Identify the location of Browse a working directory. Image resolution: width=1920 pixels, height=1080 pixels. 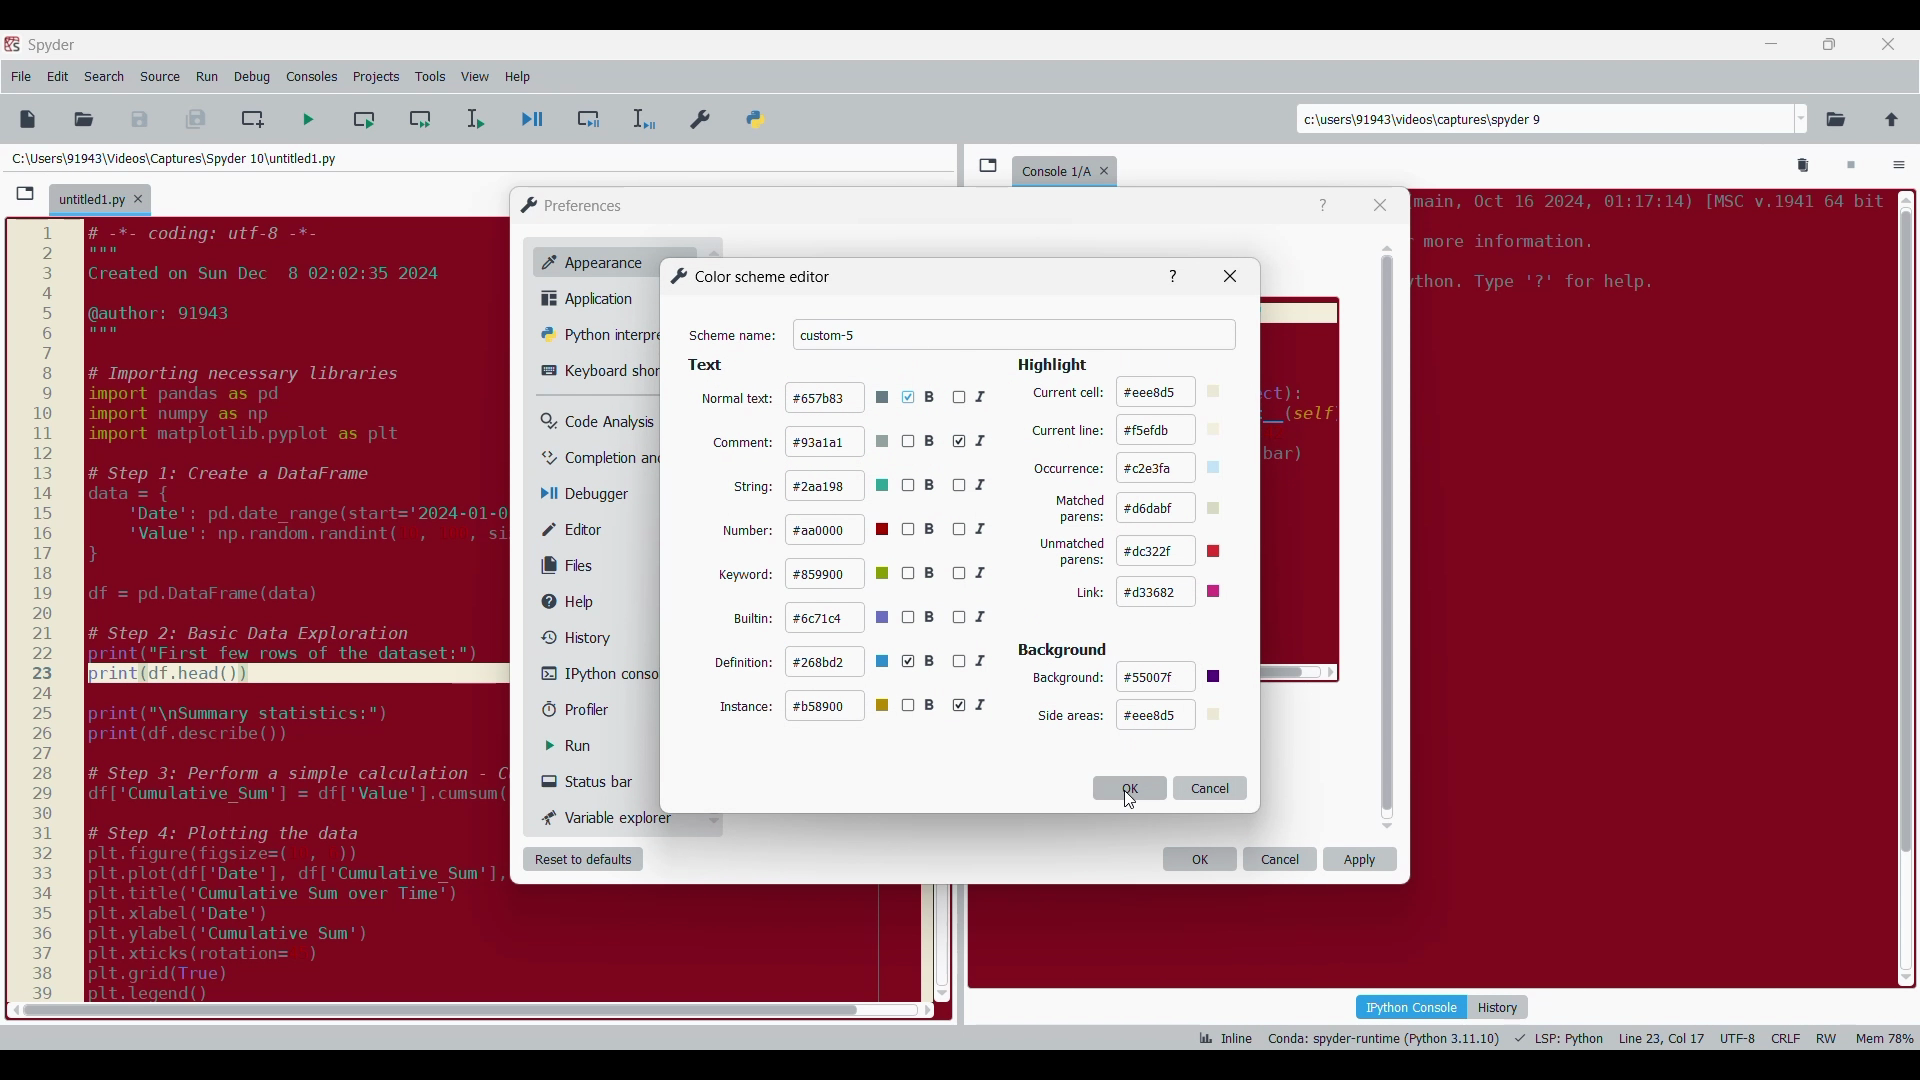
(1836, 119).